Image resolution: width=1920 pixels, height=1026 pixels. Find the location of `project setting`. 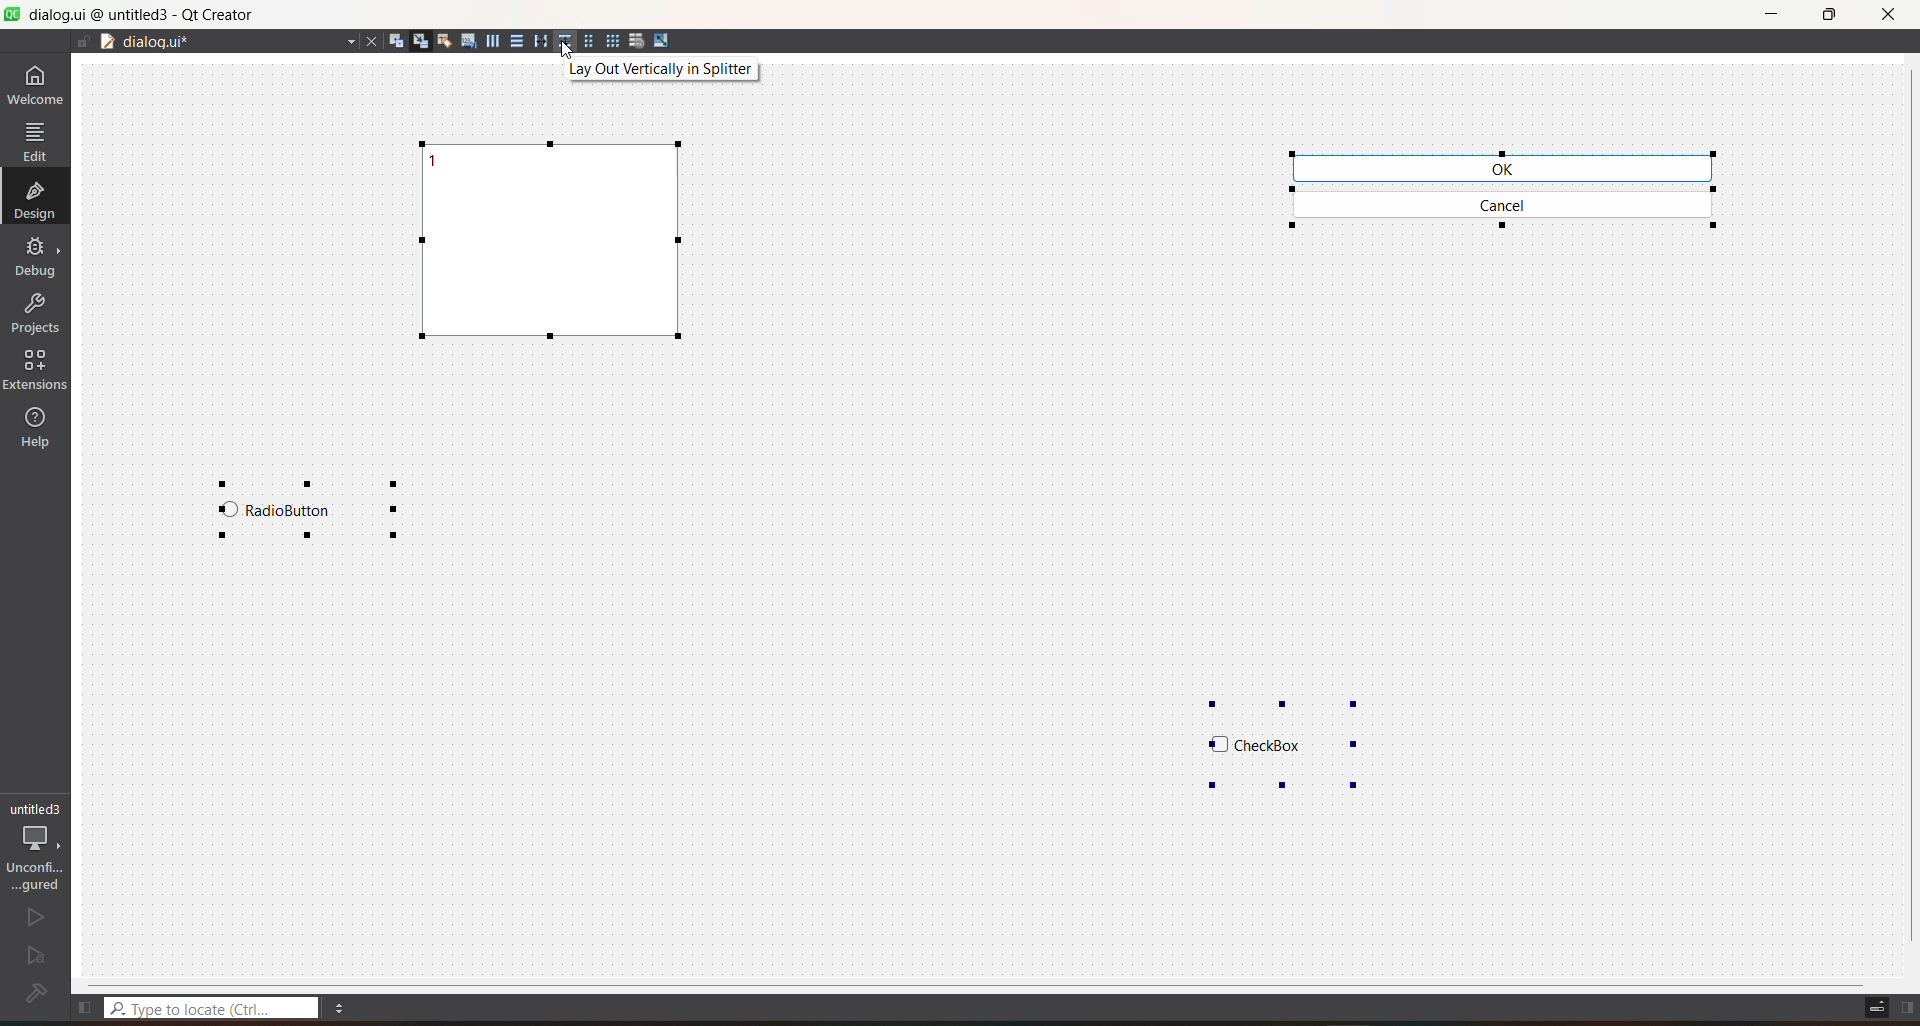

project setting is located at coordinates (38, 844).